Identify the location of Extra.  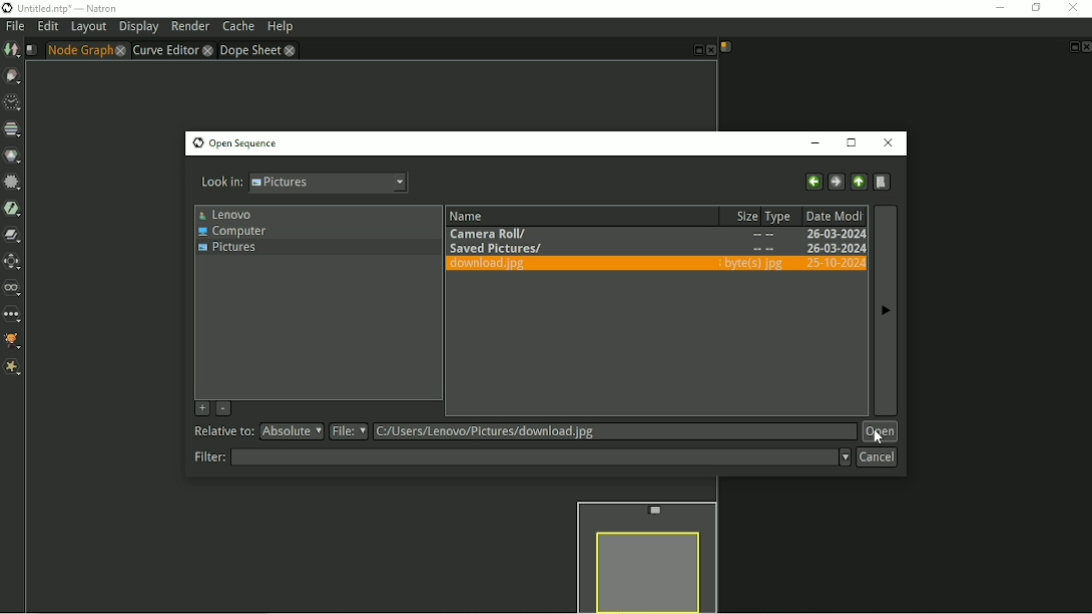
(13, 369).